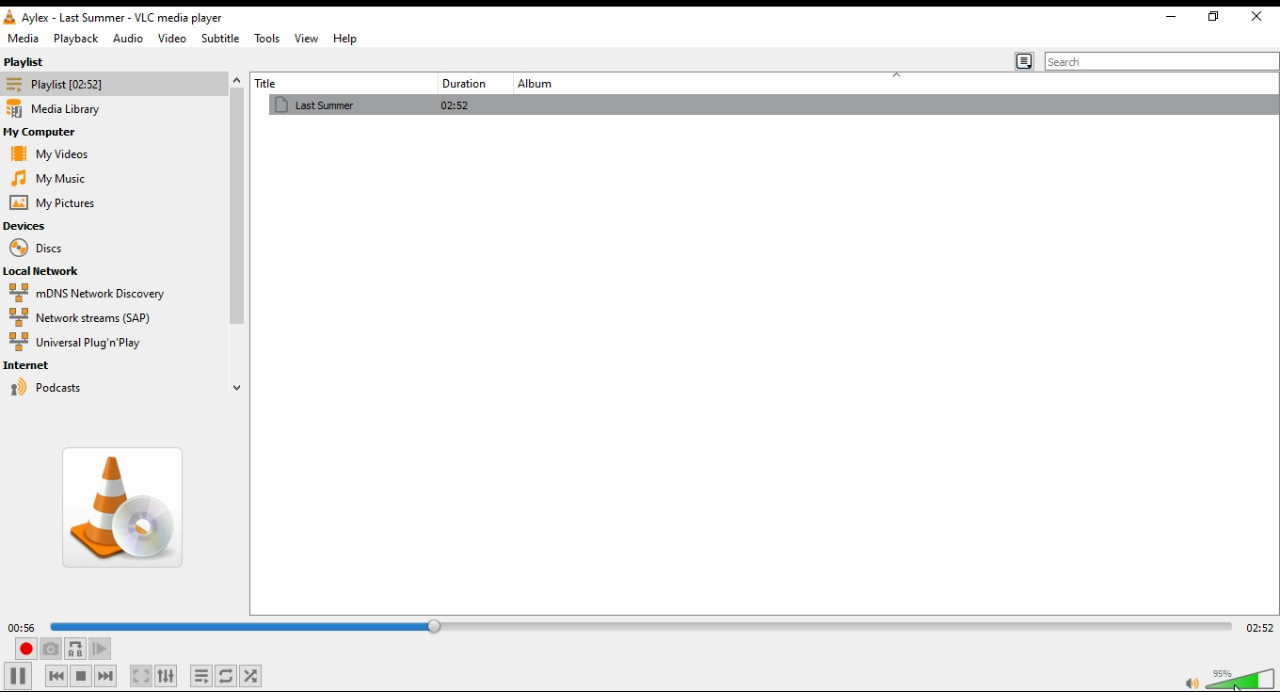 Image resolution: width=1280 pixels, height=692 pixels. What do you see at coordinates (127, 38) in the screenshot?
I see `audio` at bounding box center [127, 38].